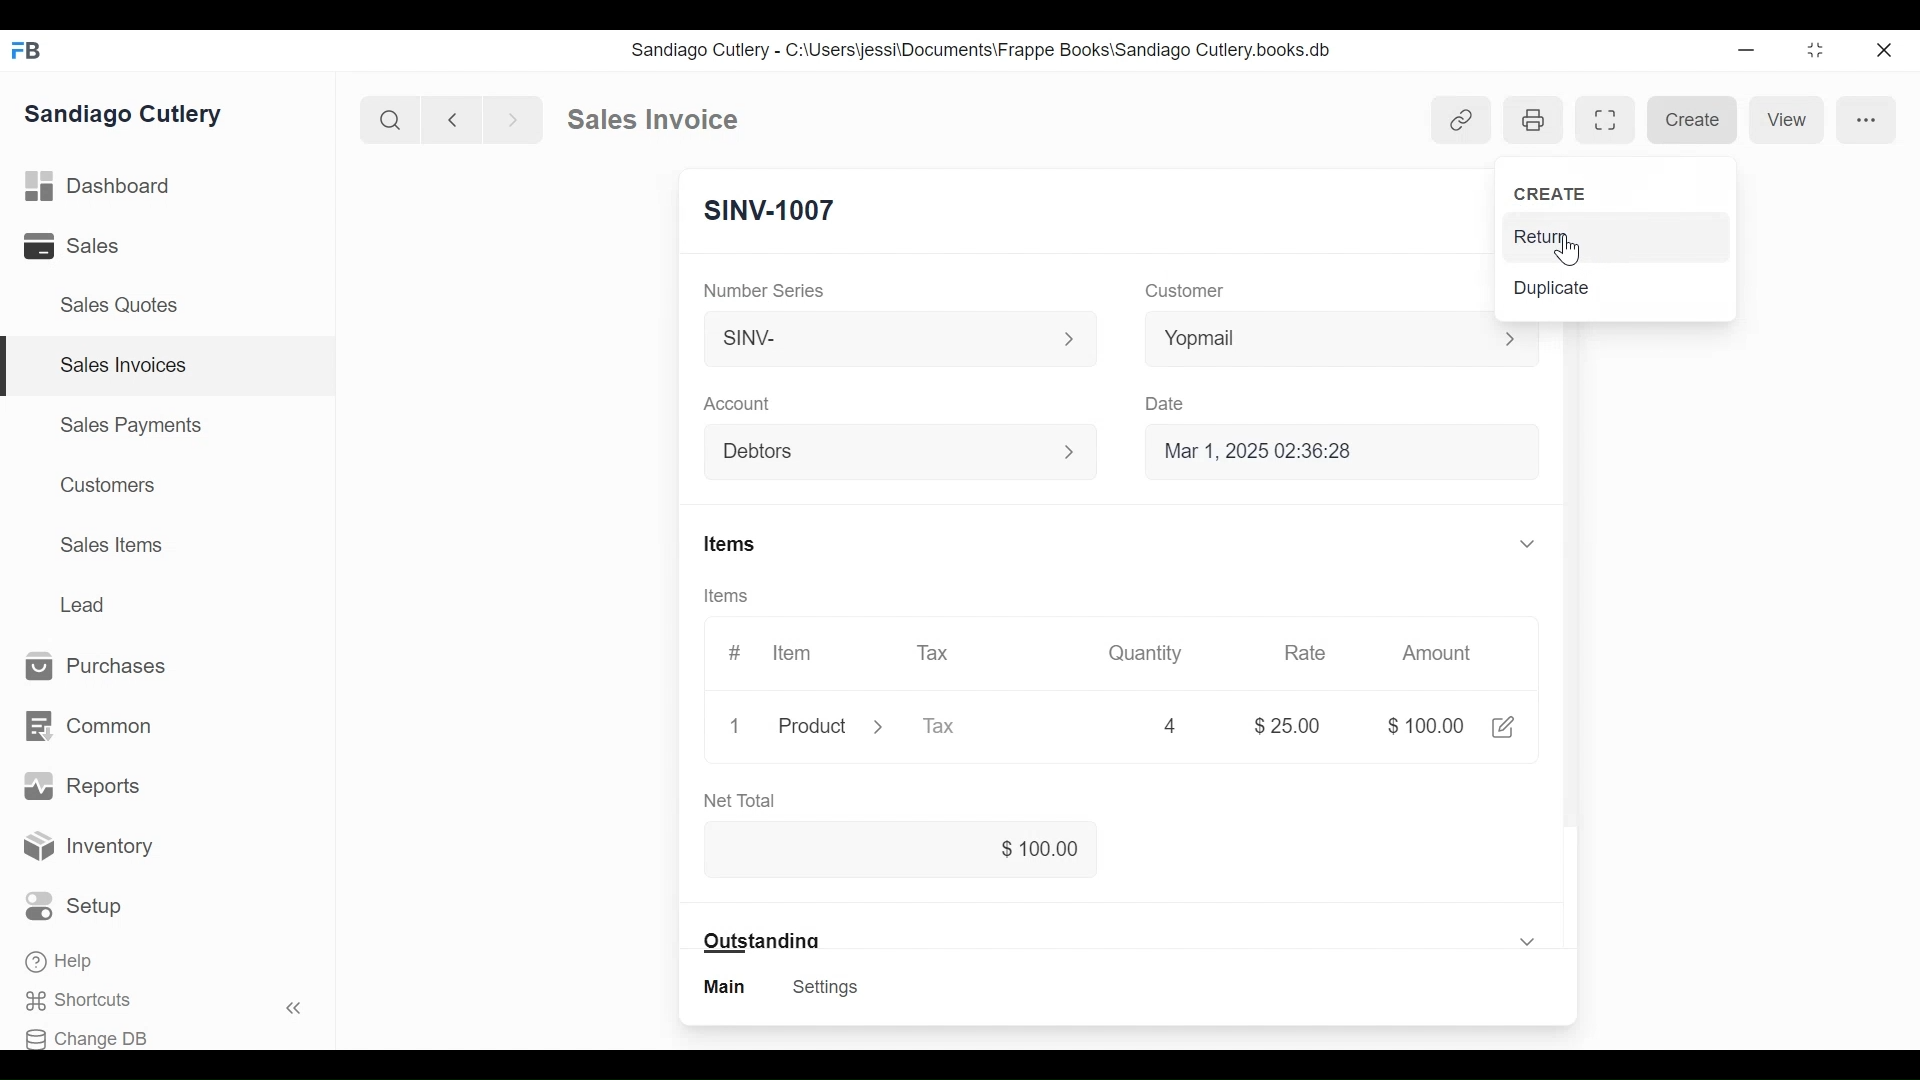 The width and height of the screenshot is (1920, 1080). I want to click on #, so click(734, 653).